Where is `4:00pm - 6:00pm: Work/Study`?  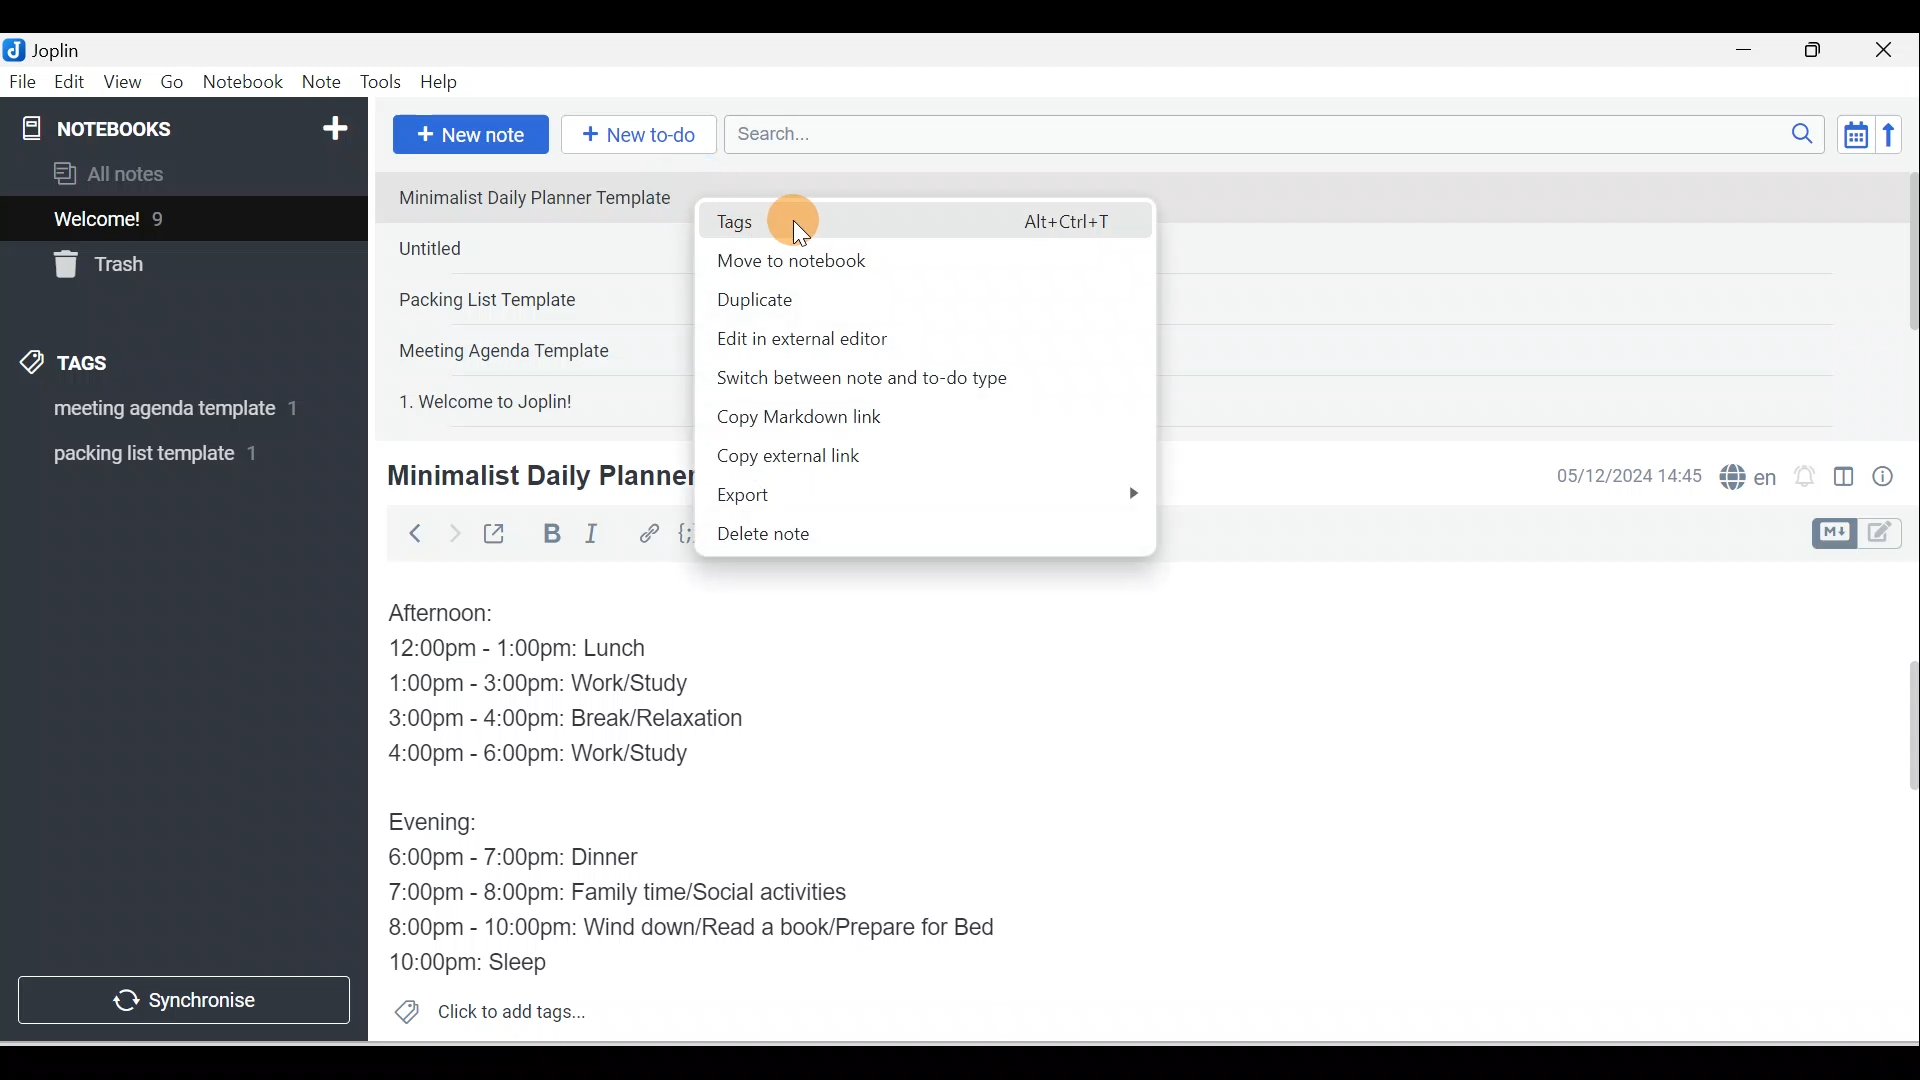 4:00pm - 6:00pm: Work/Study is located at coordinates (547, 754).